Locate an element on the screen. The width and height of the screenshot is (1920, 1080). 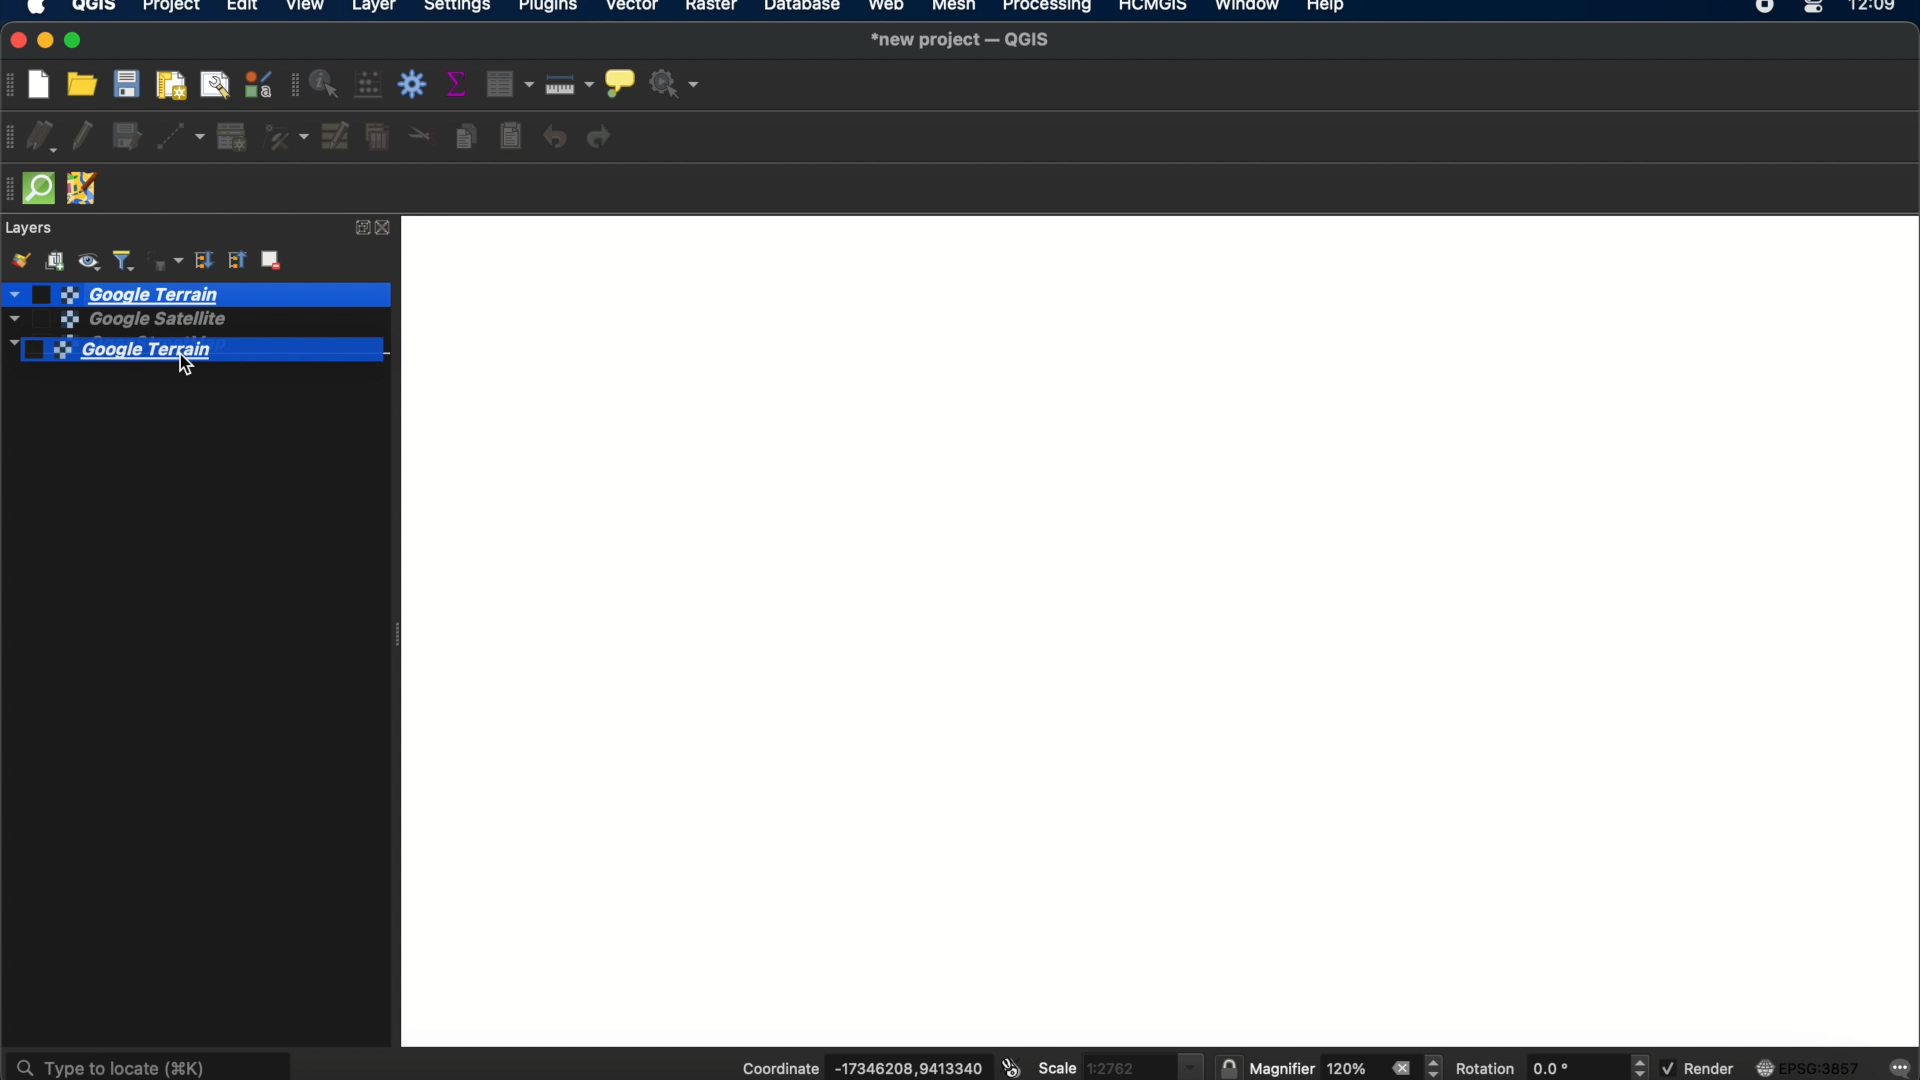
modify is located at coordinates (337, 136).